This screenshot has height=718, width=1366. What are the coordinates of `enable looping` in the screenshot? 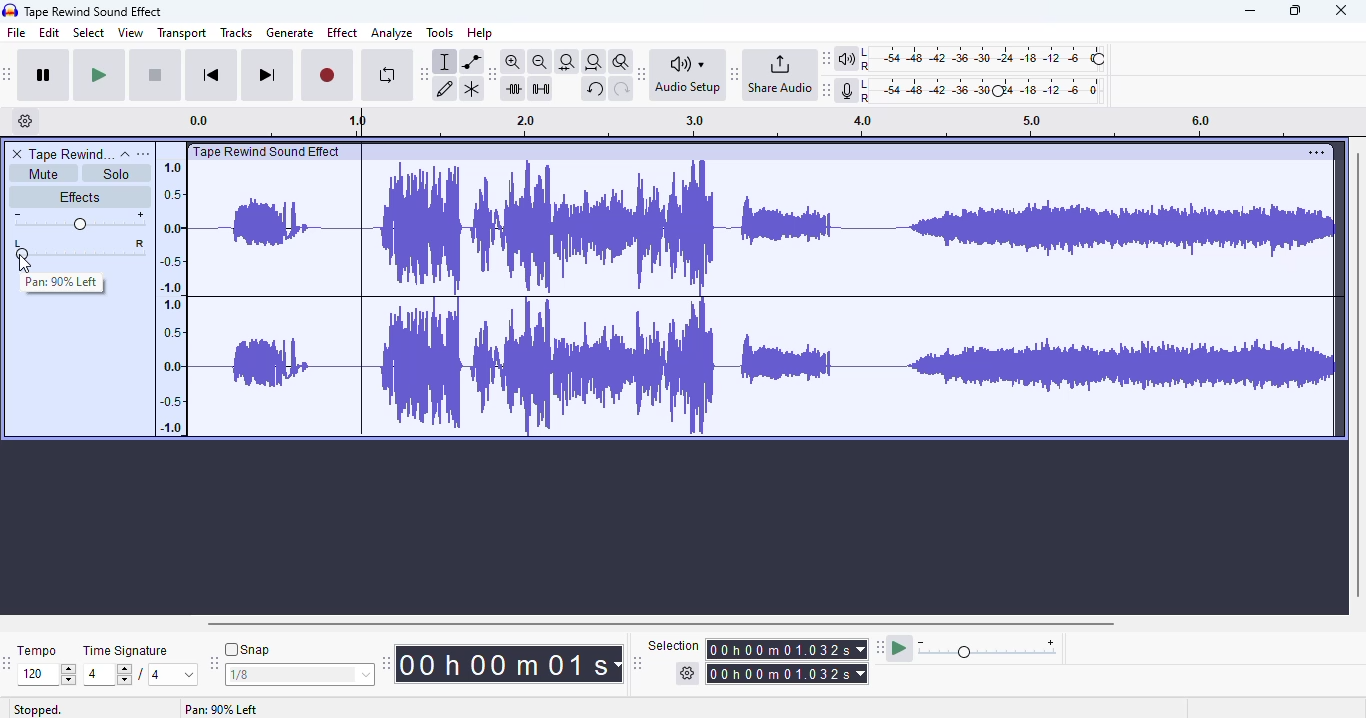 It's located at (388, 75).